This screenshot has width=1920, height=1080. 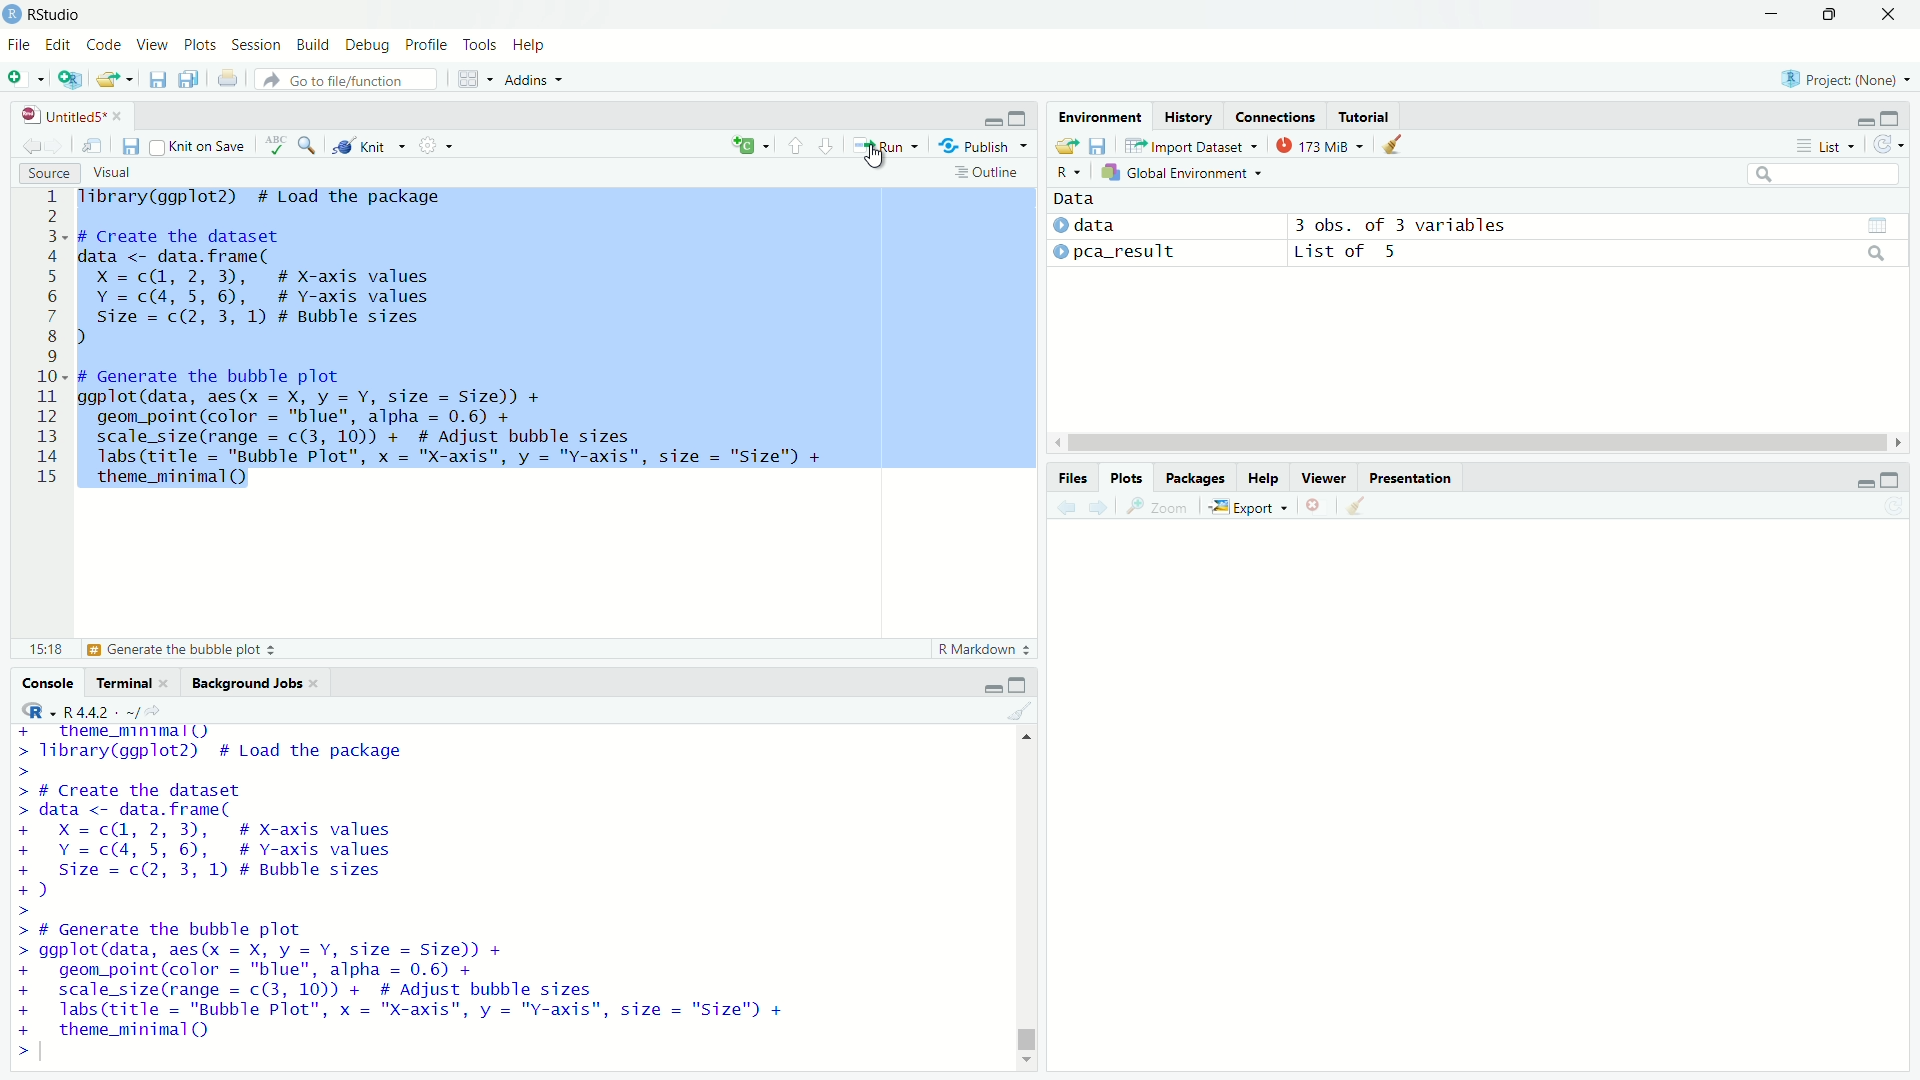 What do you see at coordinates (370, 144) in the screenshot?
I see `knit` at bounding box center [370, 144].